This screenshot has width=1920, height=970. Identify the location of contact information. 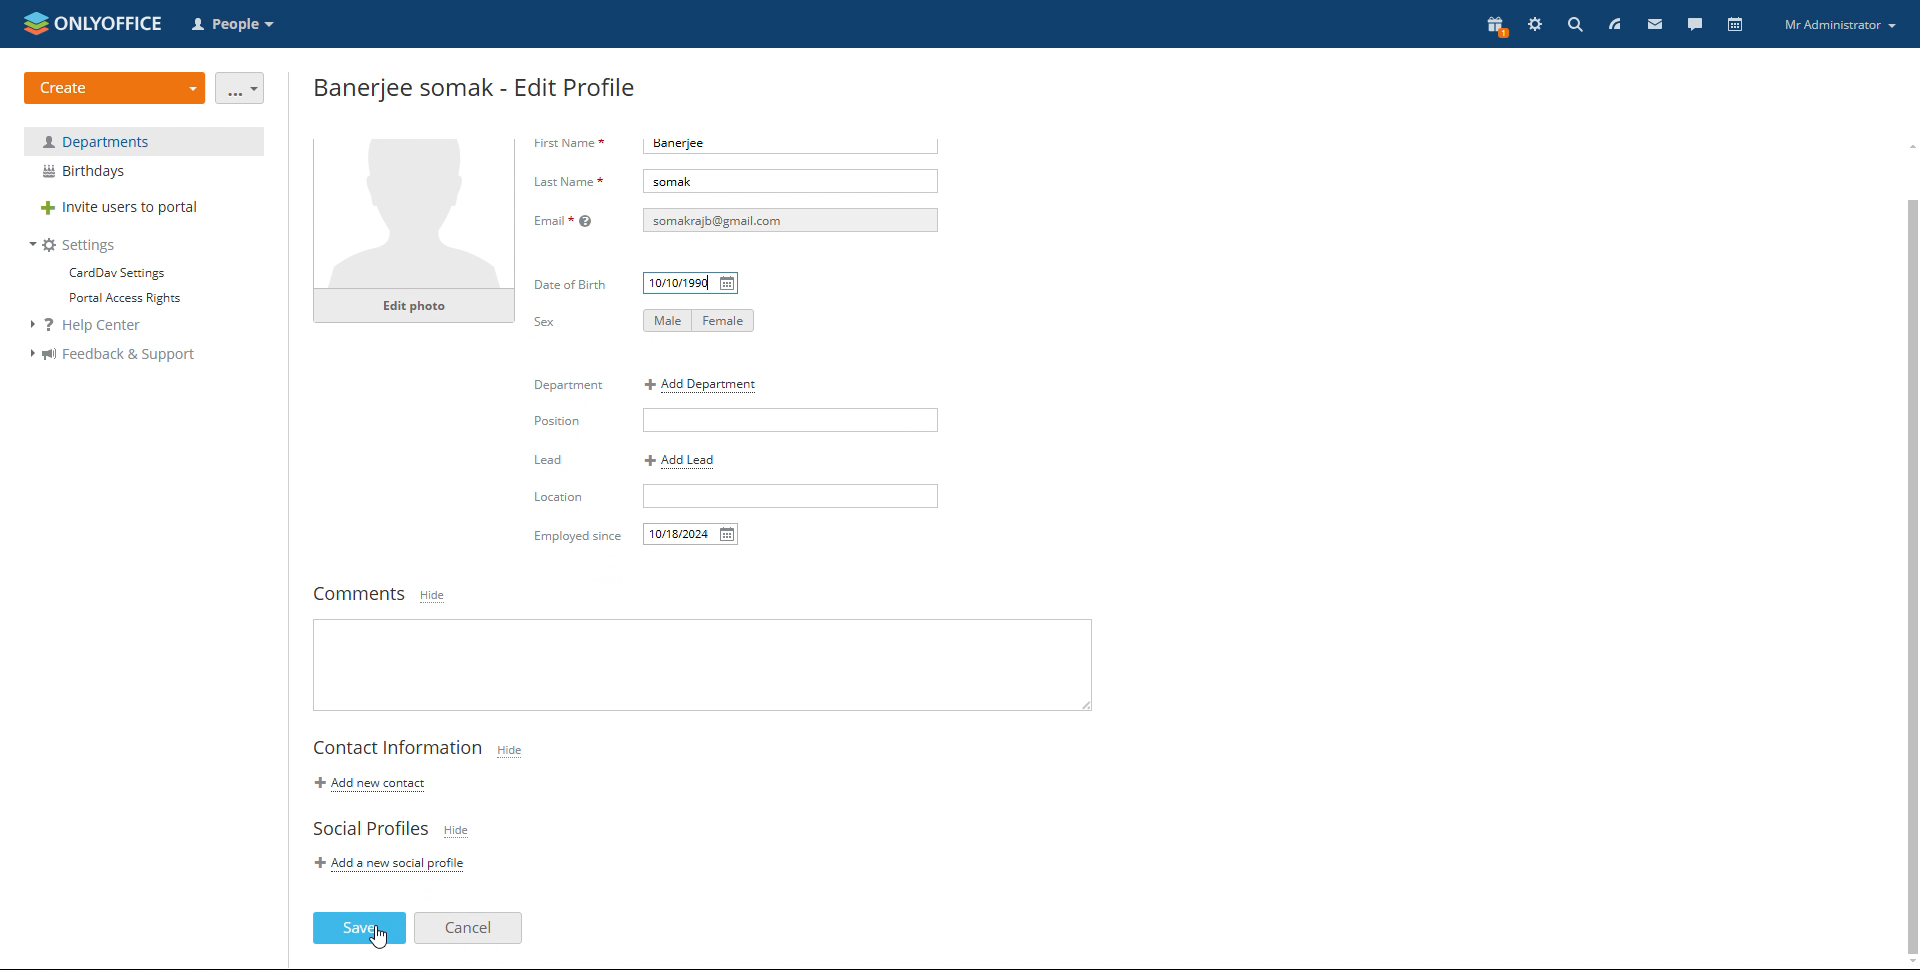
(398, 750).